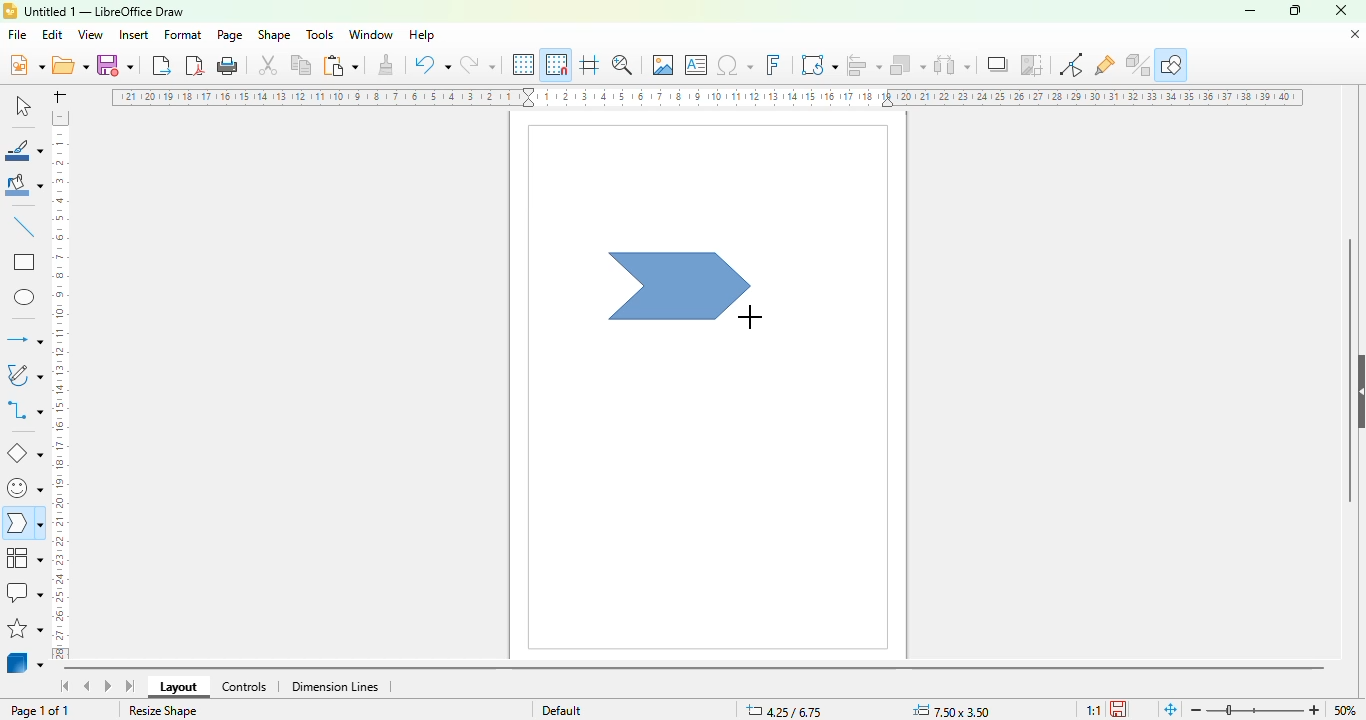 Image resolution: width=1366 pixels, height=720 pixels. What do you see at coordinates (697, 65) in the screenshot?
I see `insert text box` at bounding box center [697, 65].